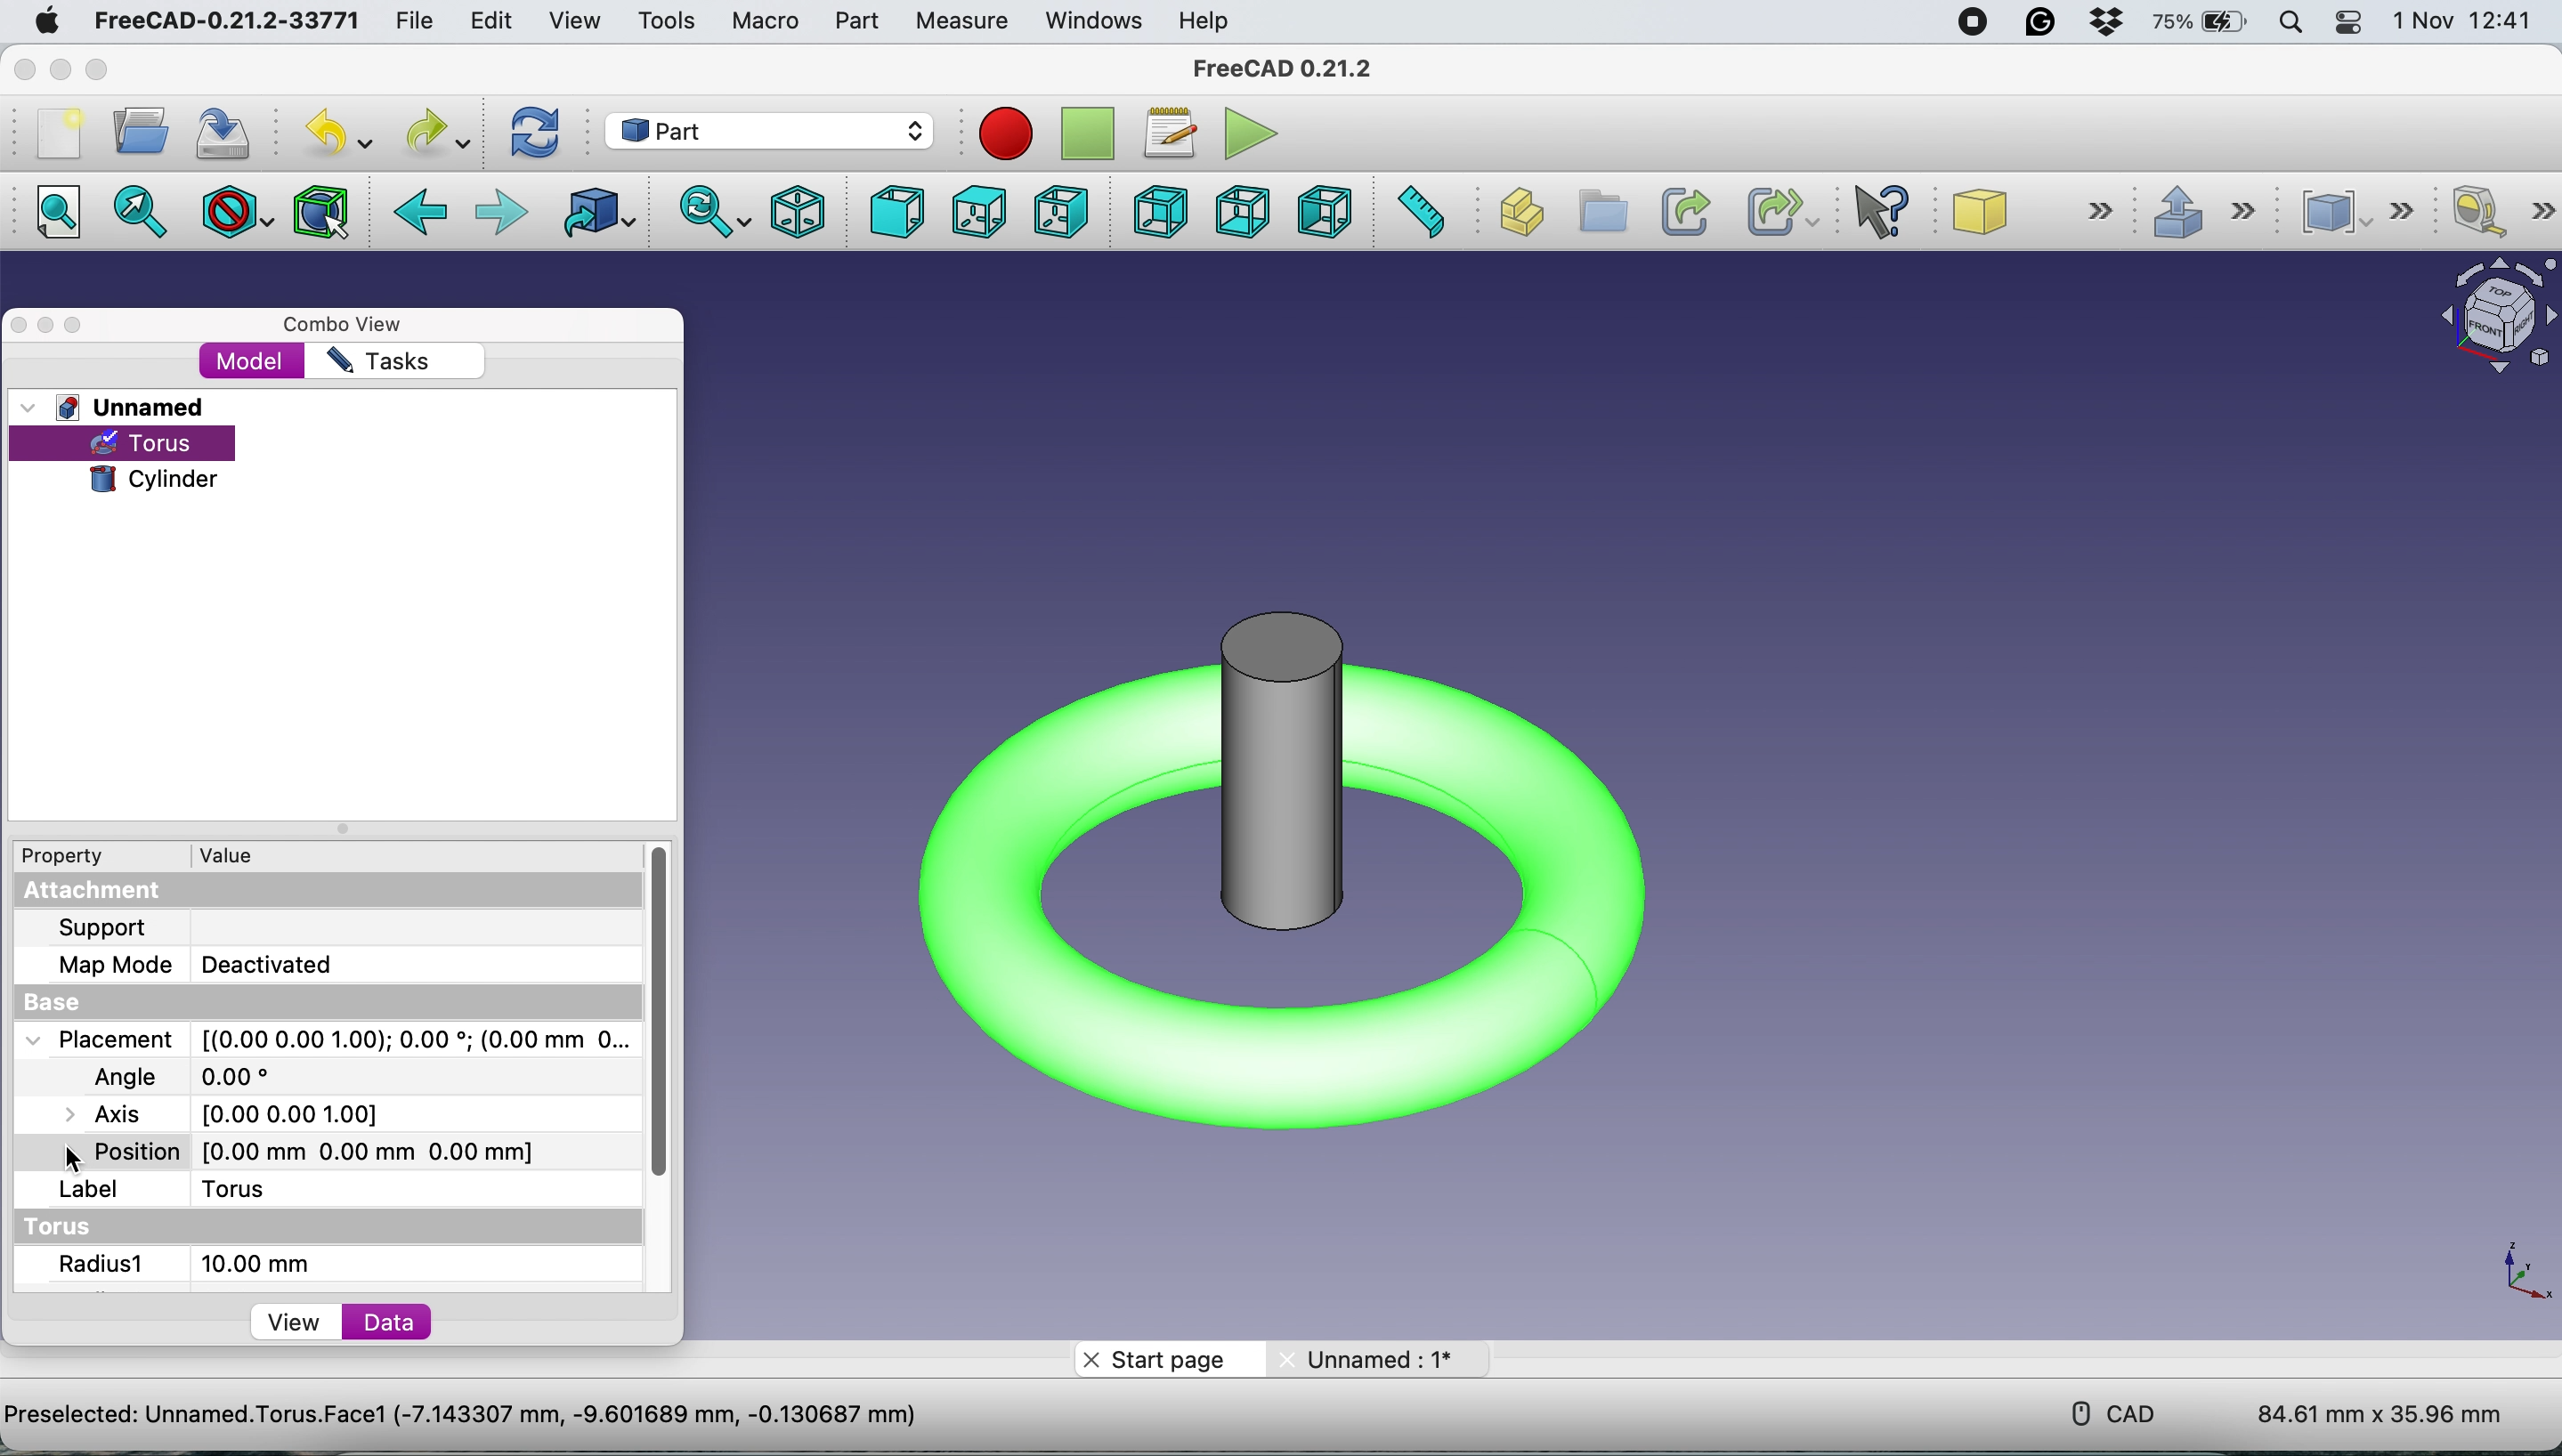  What do you see at coordinates (73, 1160) in the screenshot?
I see `cursor` at bounding box center [73, 1160].